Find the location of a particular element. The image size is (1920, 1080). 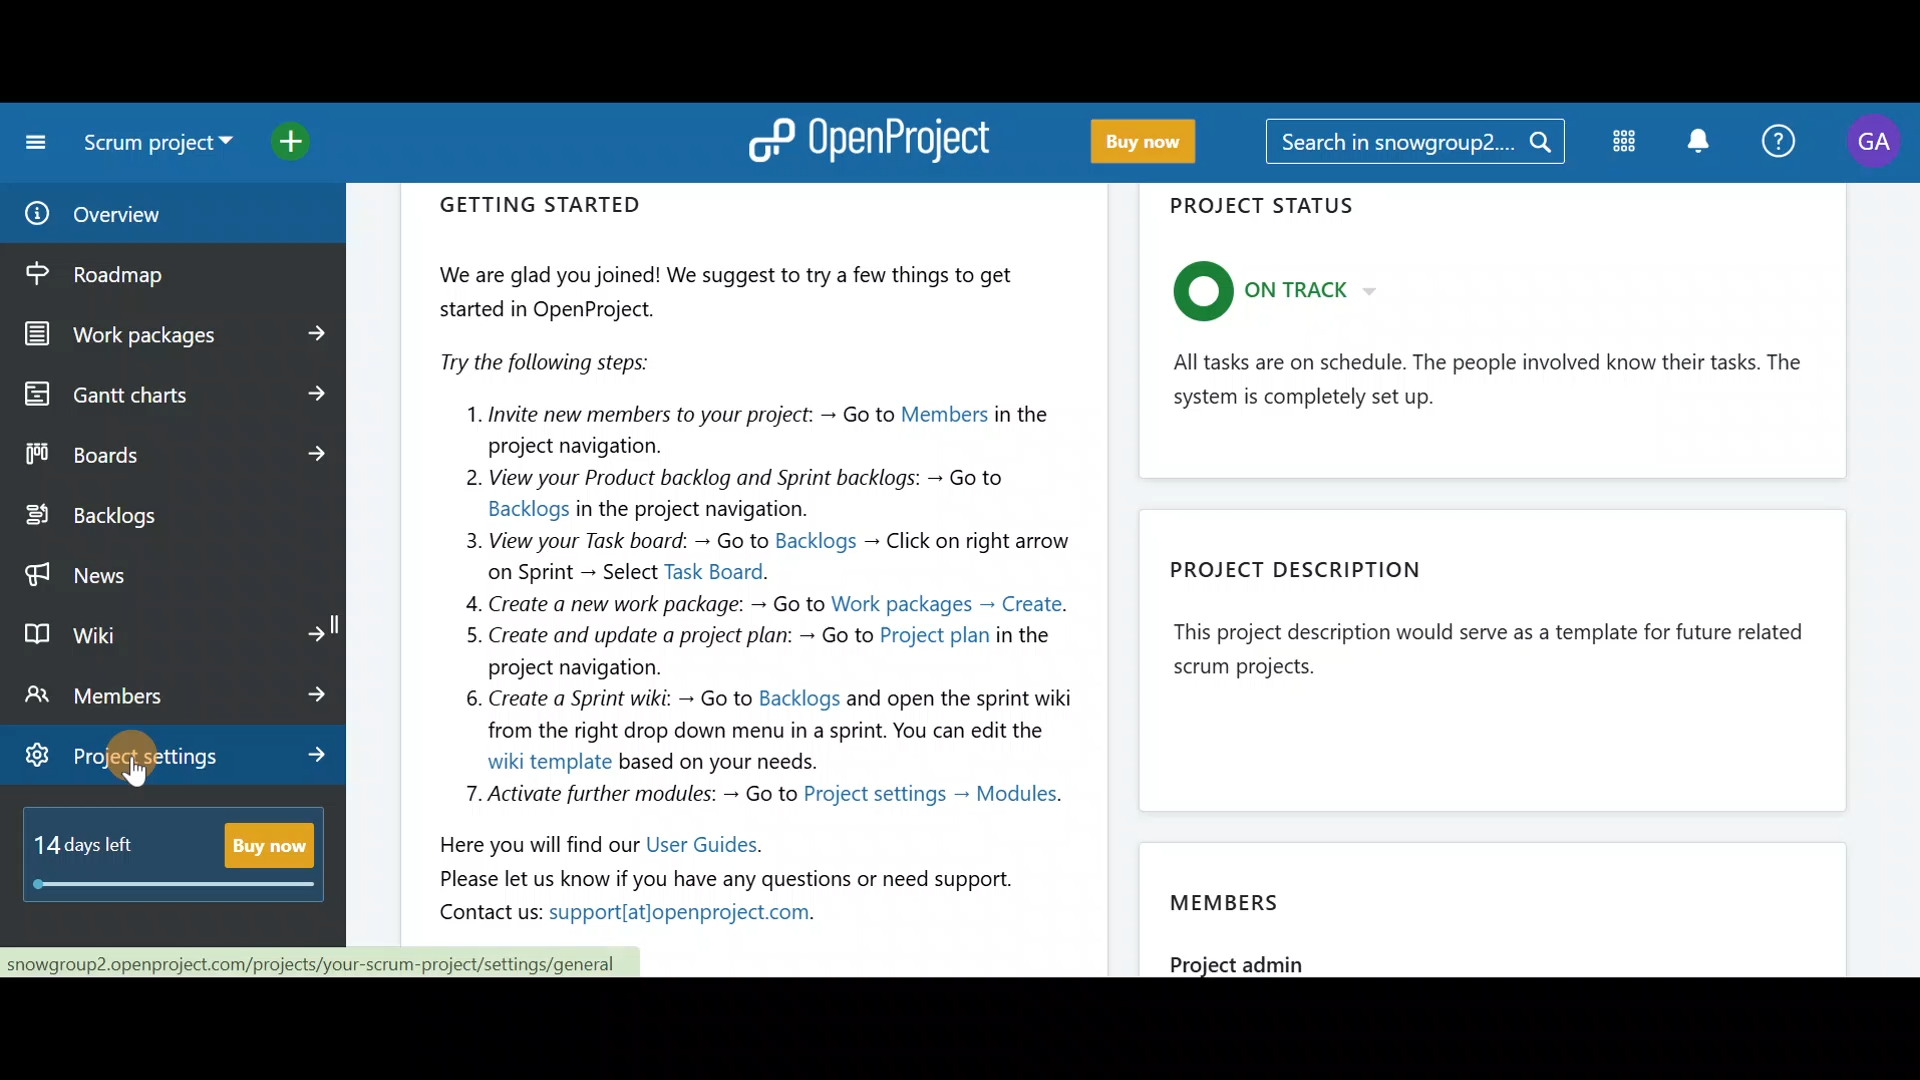

News is located at coordinates (172, 570).